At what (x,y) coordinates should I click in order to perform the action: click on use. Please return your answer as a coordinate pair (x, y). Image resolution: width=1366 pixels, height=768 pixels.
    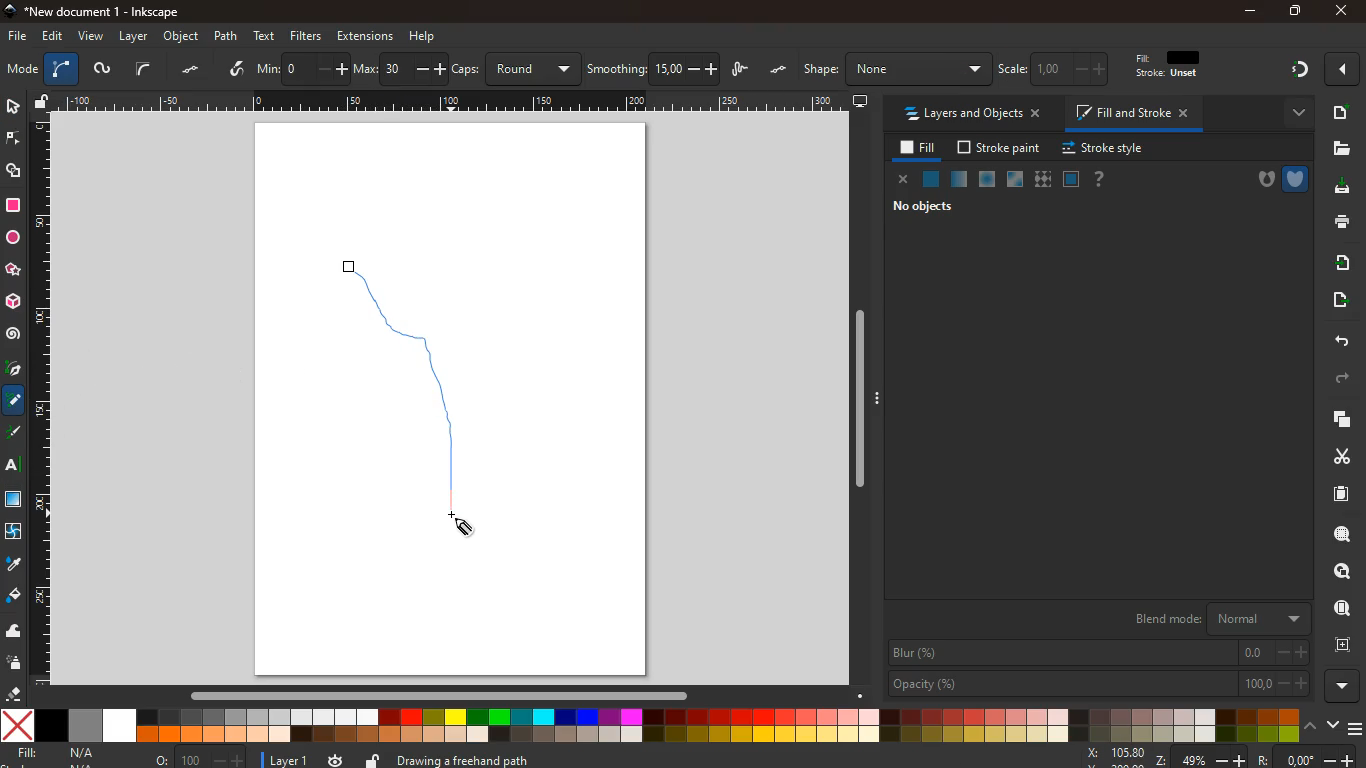
    Looking at the image, I should click on (1343, 609).